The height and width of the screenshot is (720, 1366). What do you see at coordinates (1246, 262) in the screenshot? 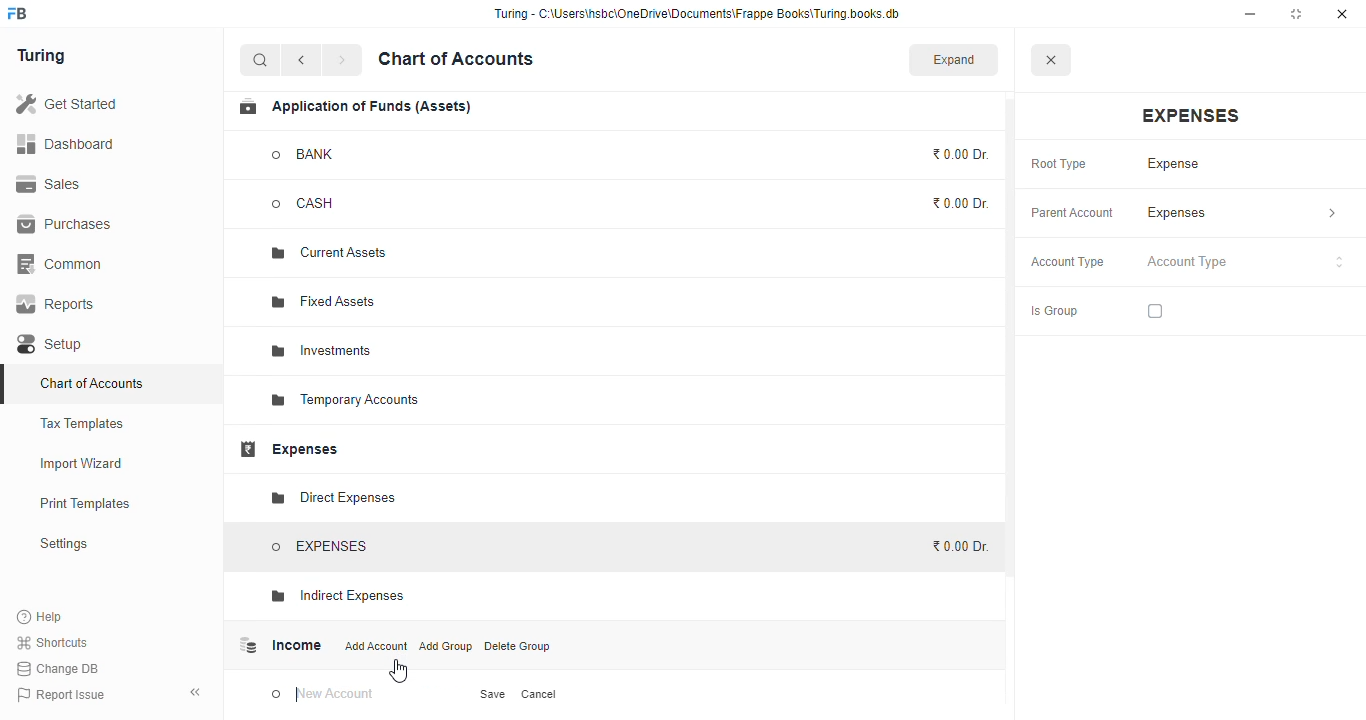
I see `account type` at bounding box center [1246, 262].